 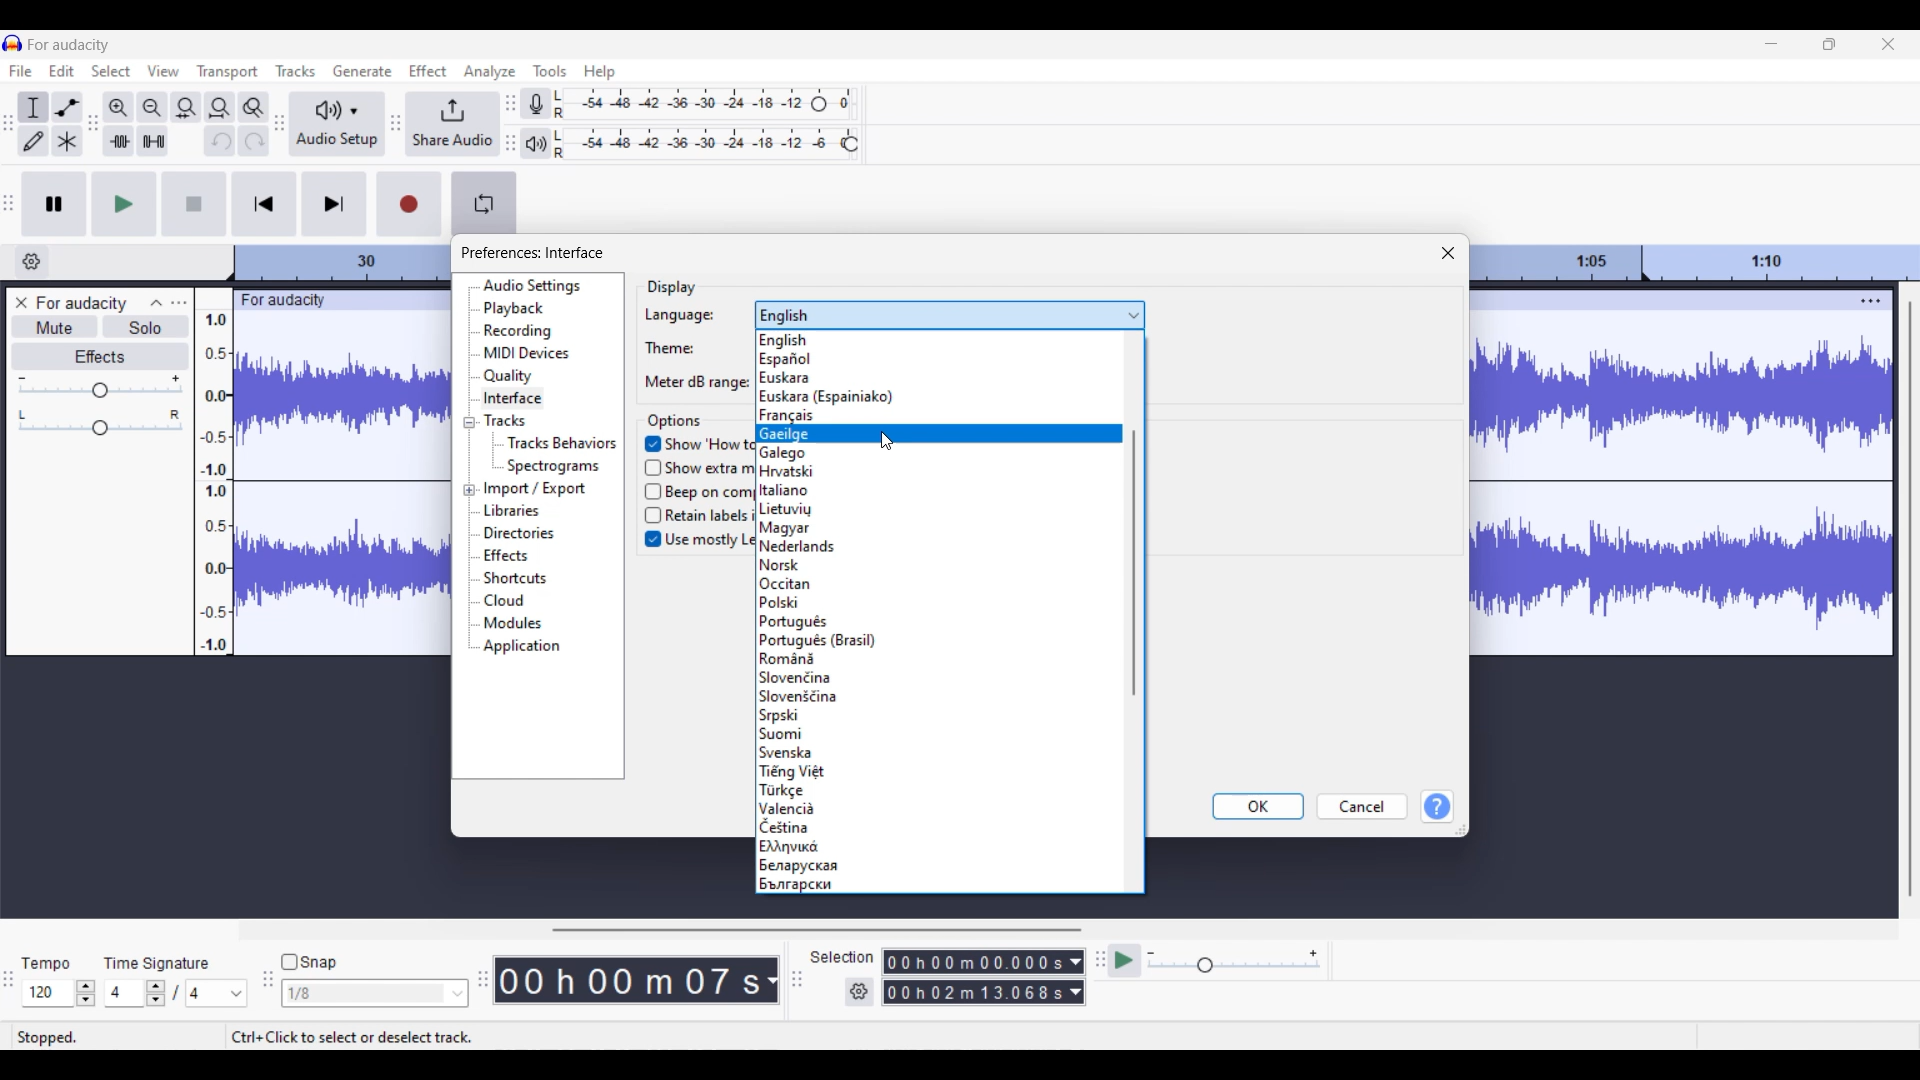 What do you see at coordinates (295, 70) in the screenshot?
I see `Tracks menu` at bounding box center [295, 70].